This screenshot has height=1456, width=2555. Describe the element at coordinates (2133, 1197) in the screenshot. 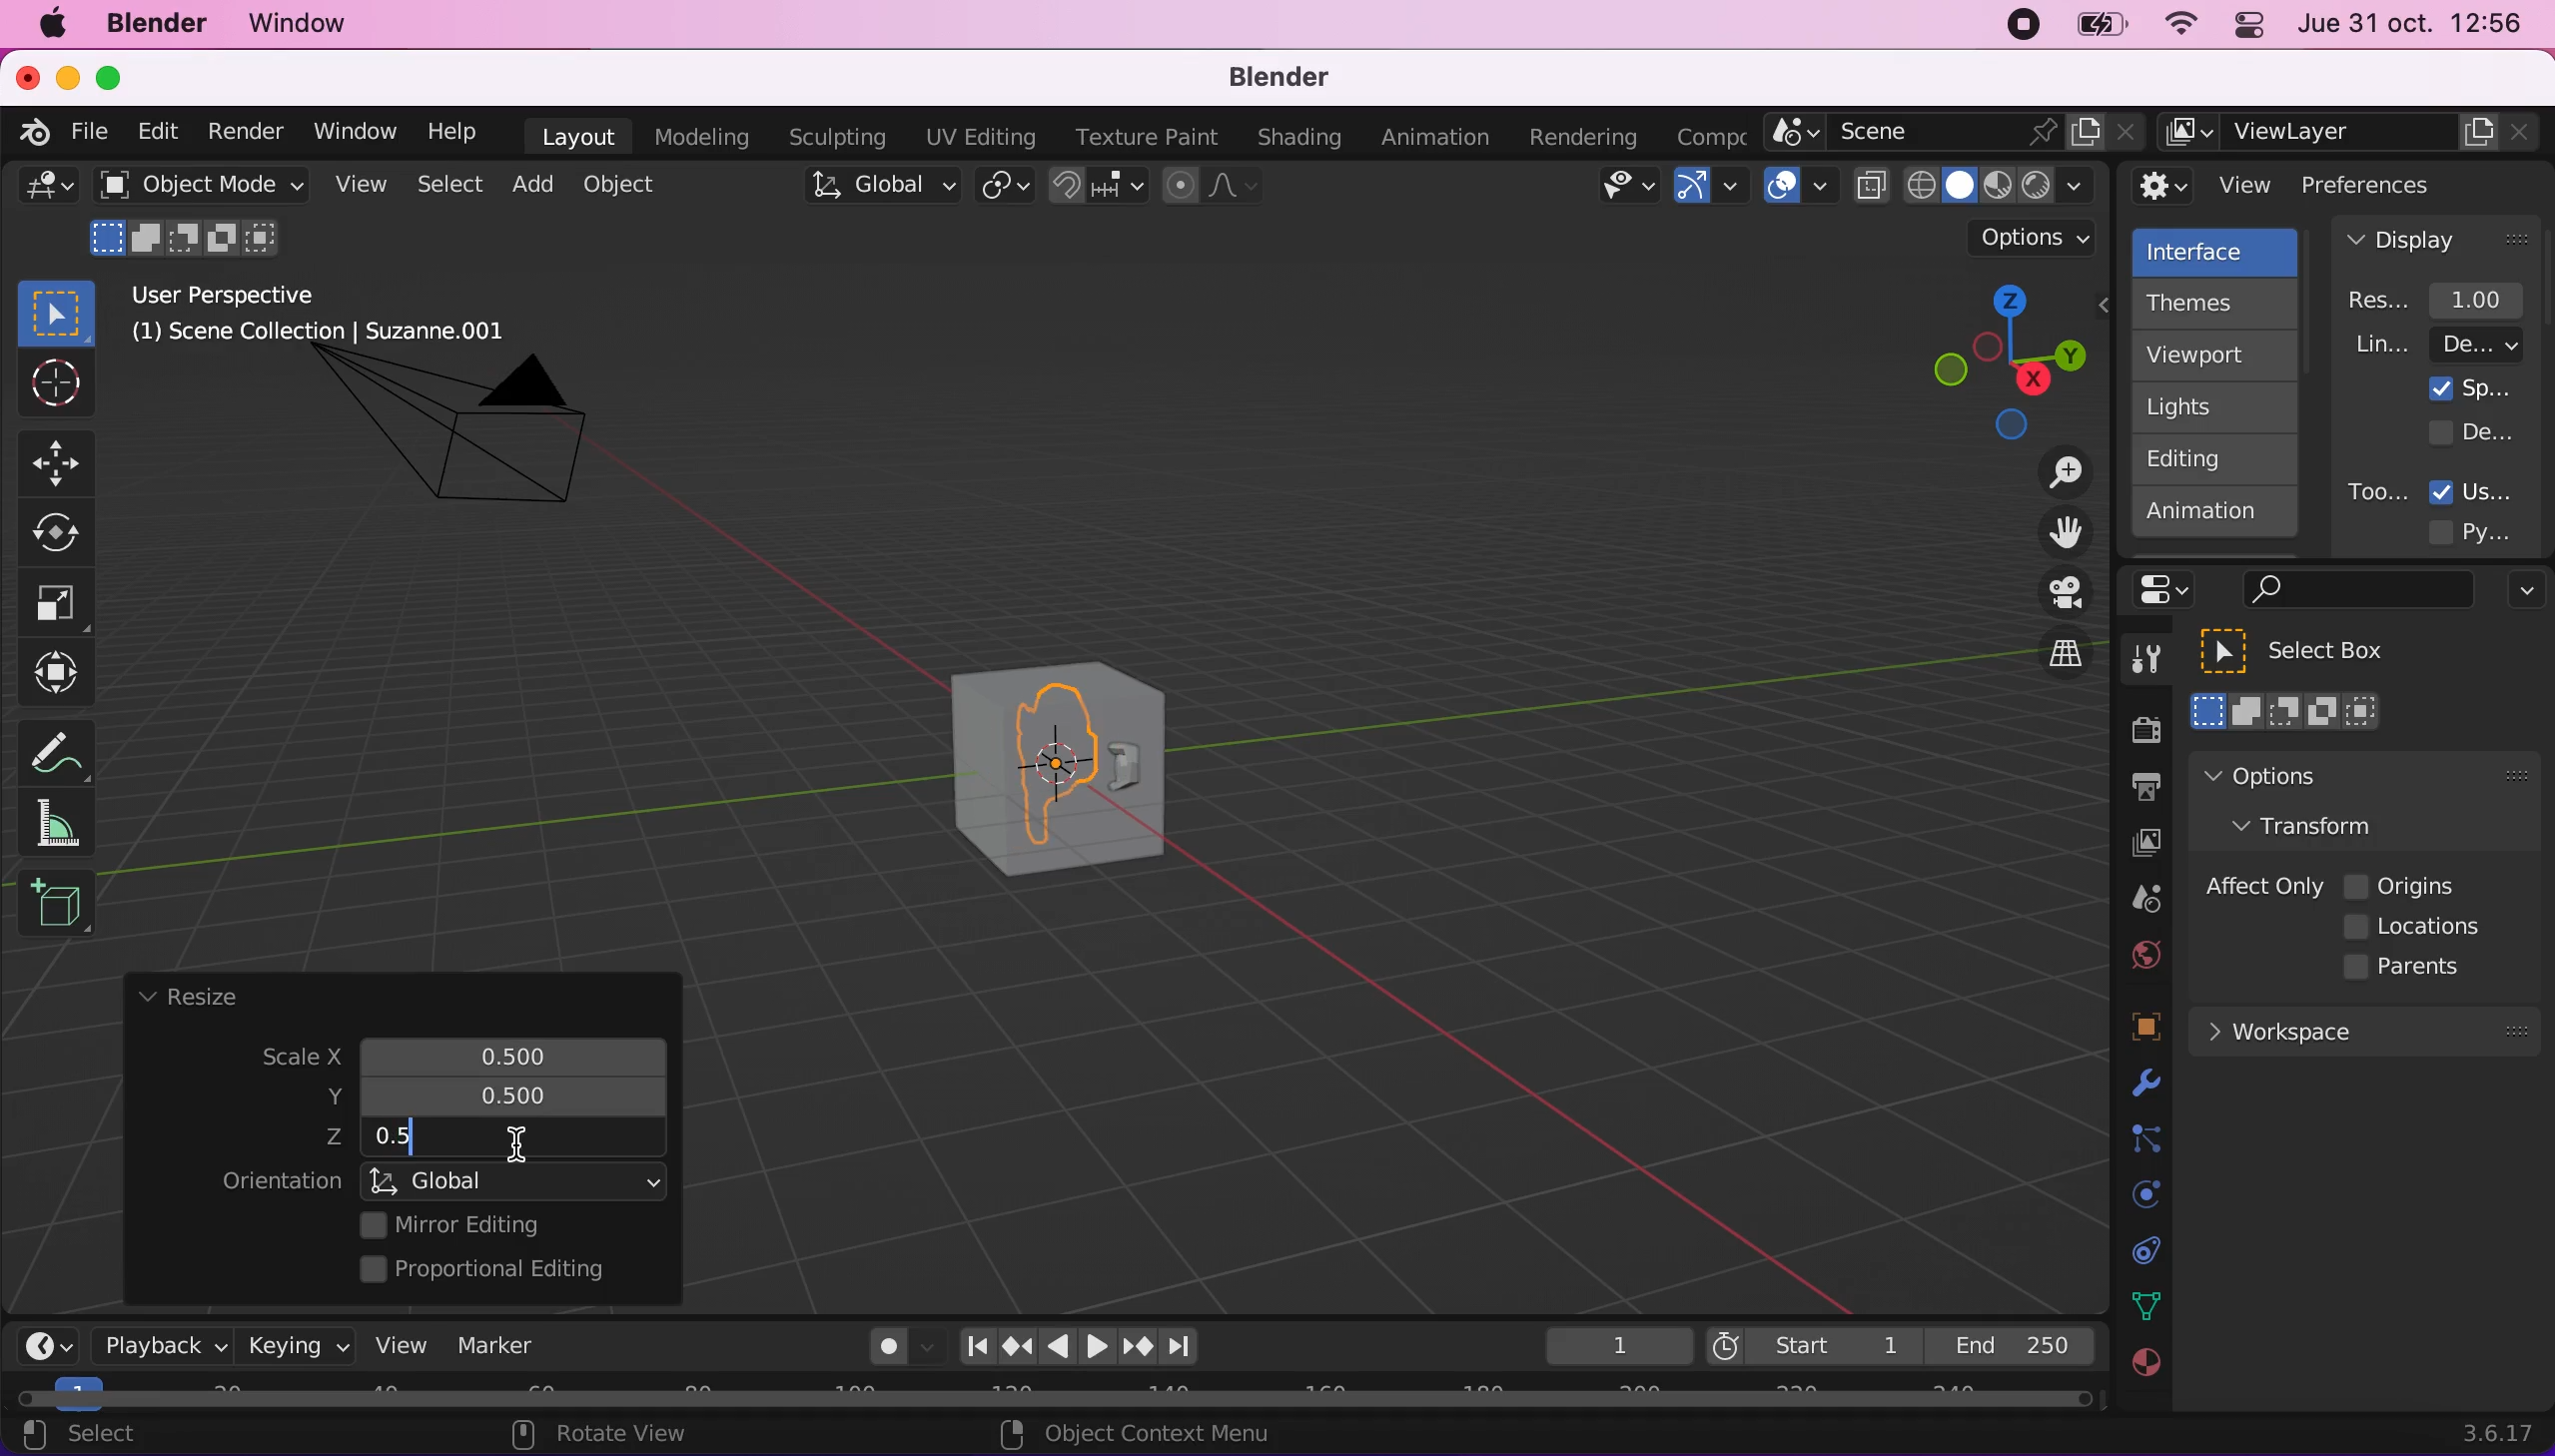

I see `physics prompts` at that location.